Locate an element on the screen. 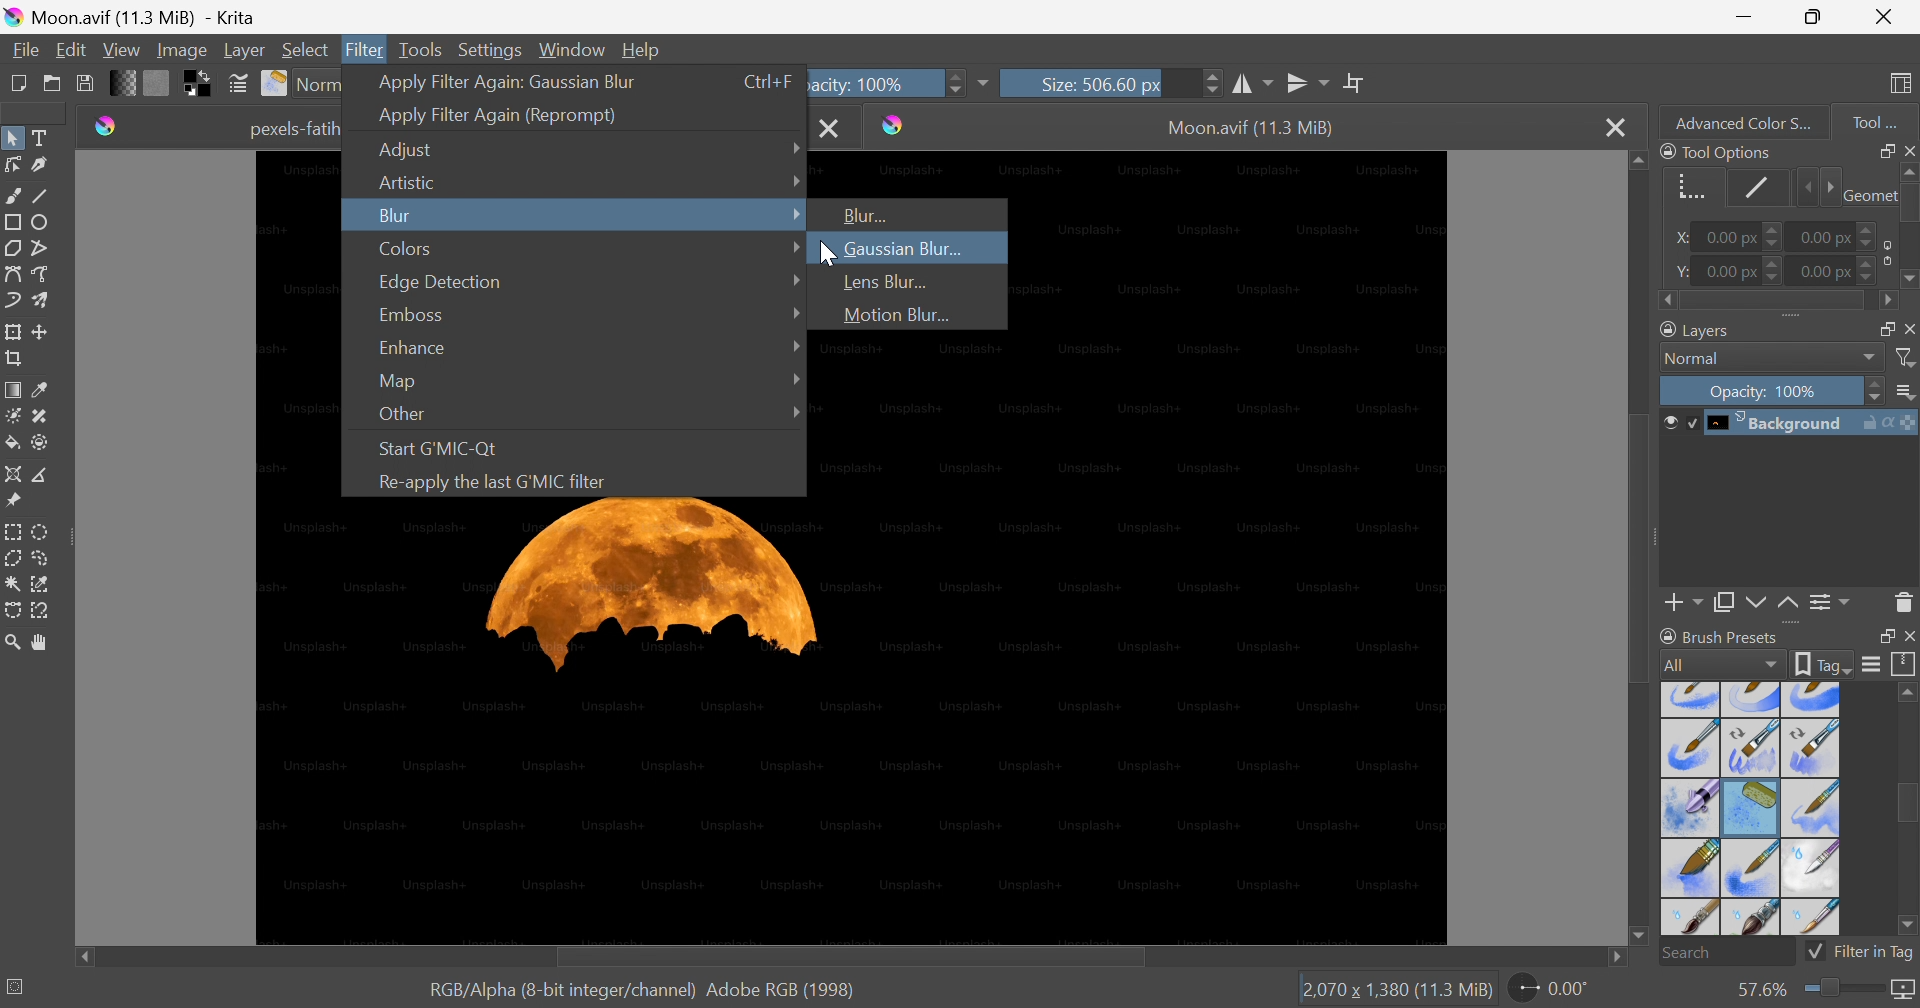  Elliptical selection tool is located at coordinates (42, 533).